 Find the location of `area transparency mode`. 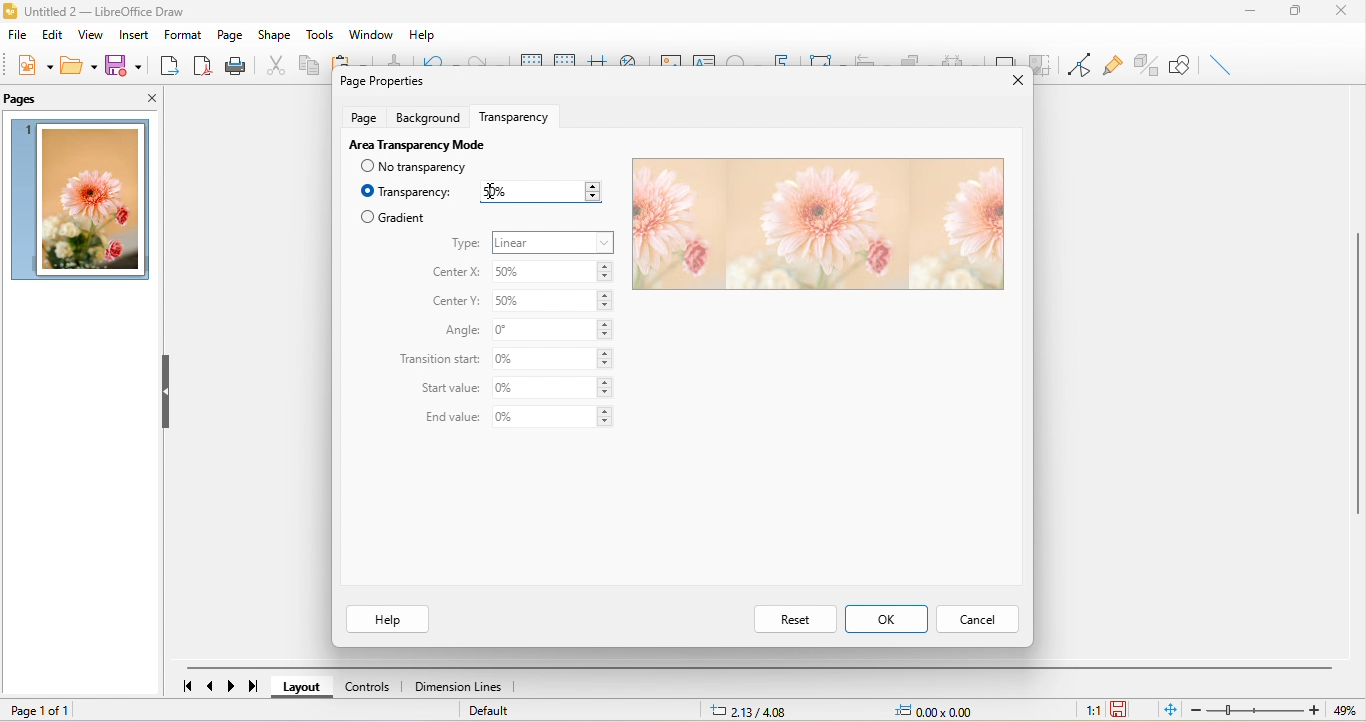

area transparency mode is located at coordinates (415, 143).